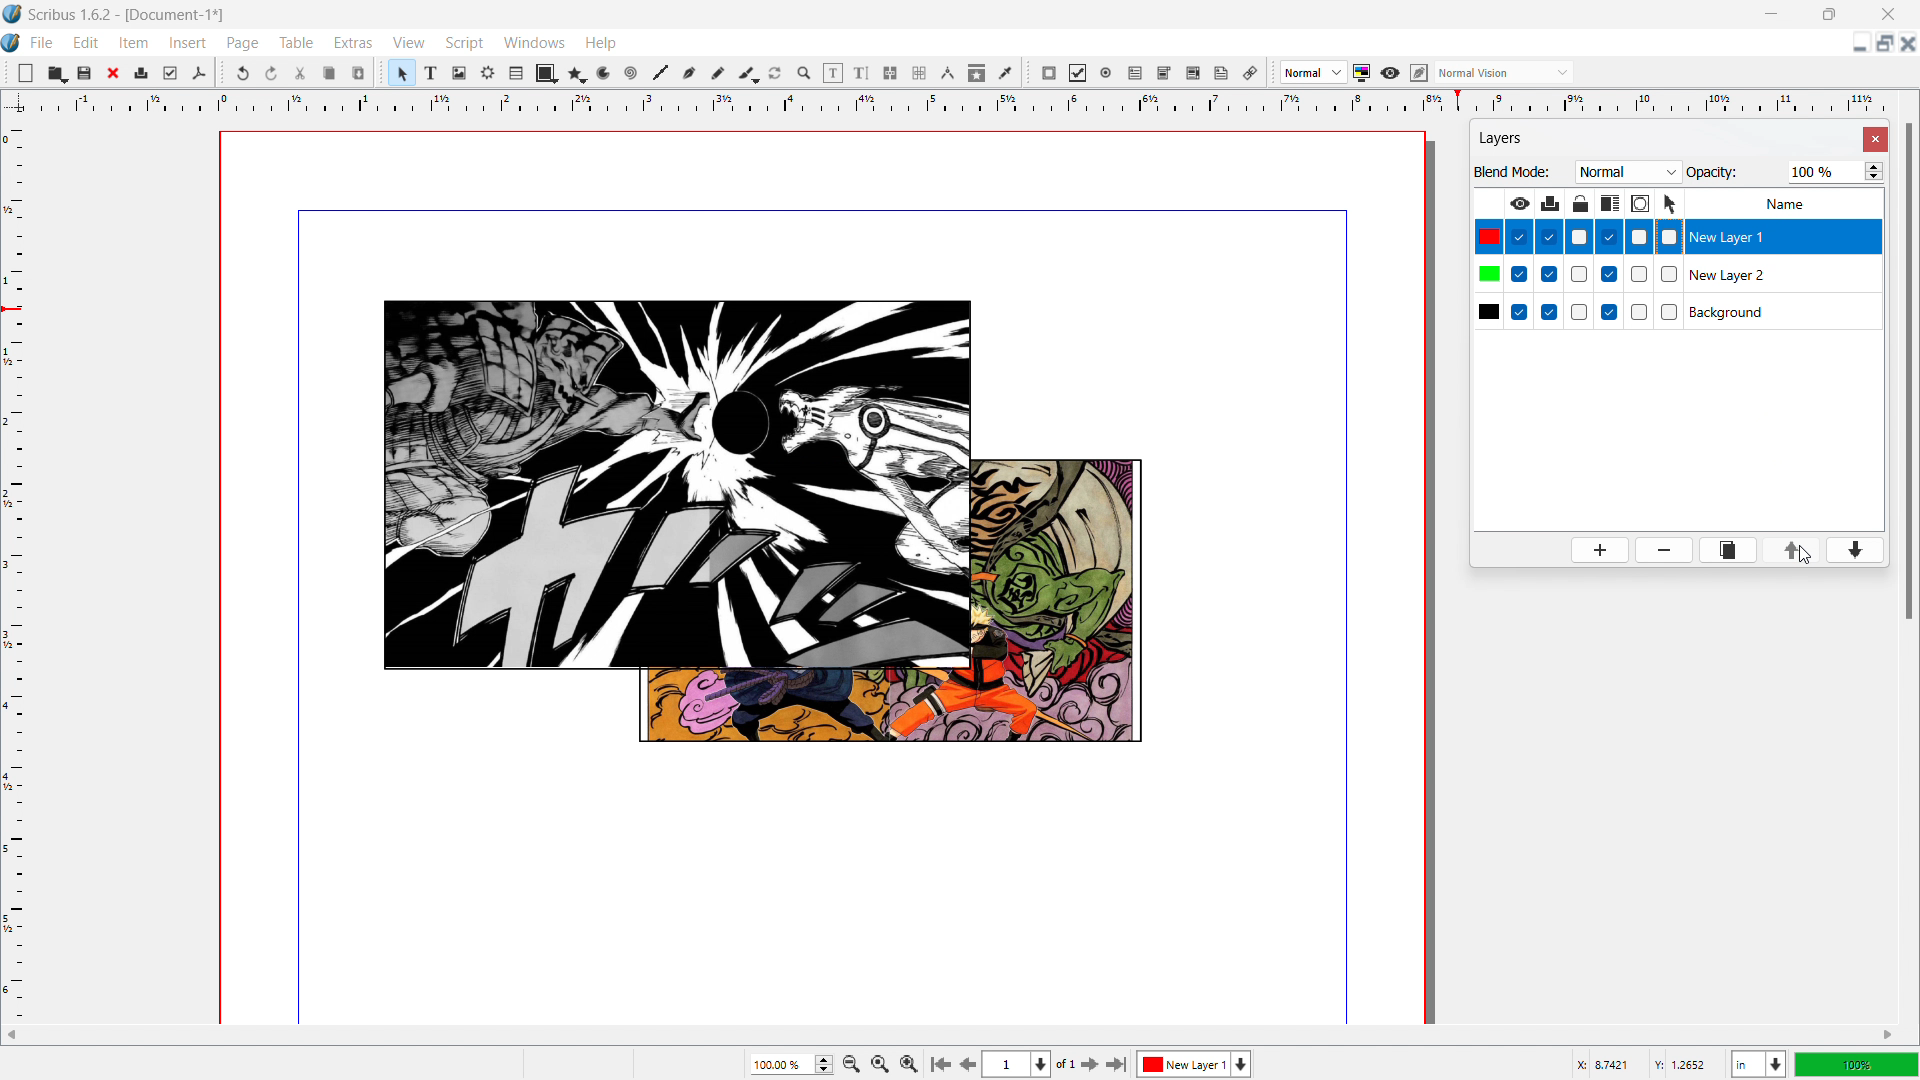 The width and height of the screenshot is (1920, 1080). Describe the element at coordinates (1250, 73) in the screenshot. I see `link the annotation` at that location.